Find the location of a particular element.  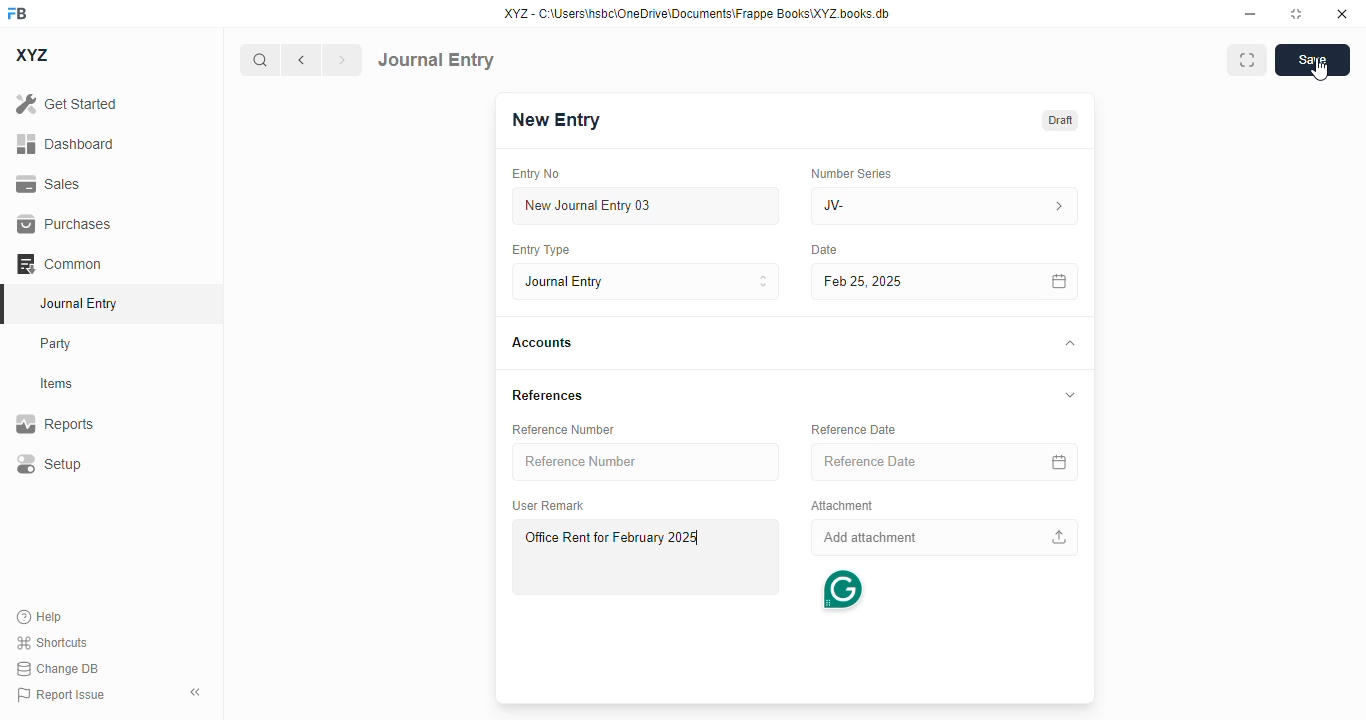

references is located at coordinates (548, 394).